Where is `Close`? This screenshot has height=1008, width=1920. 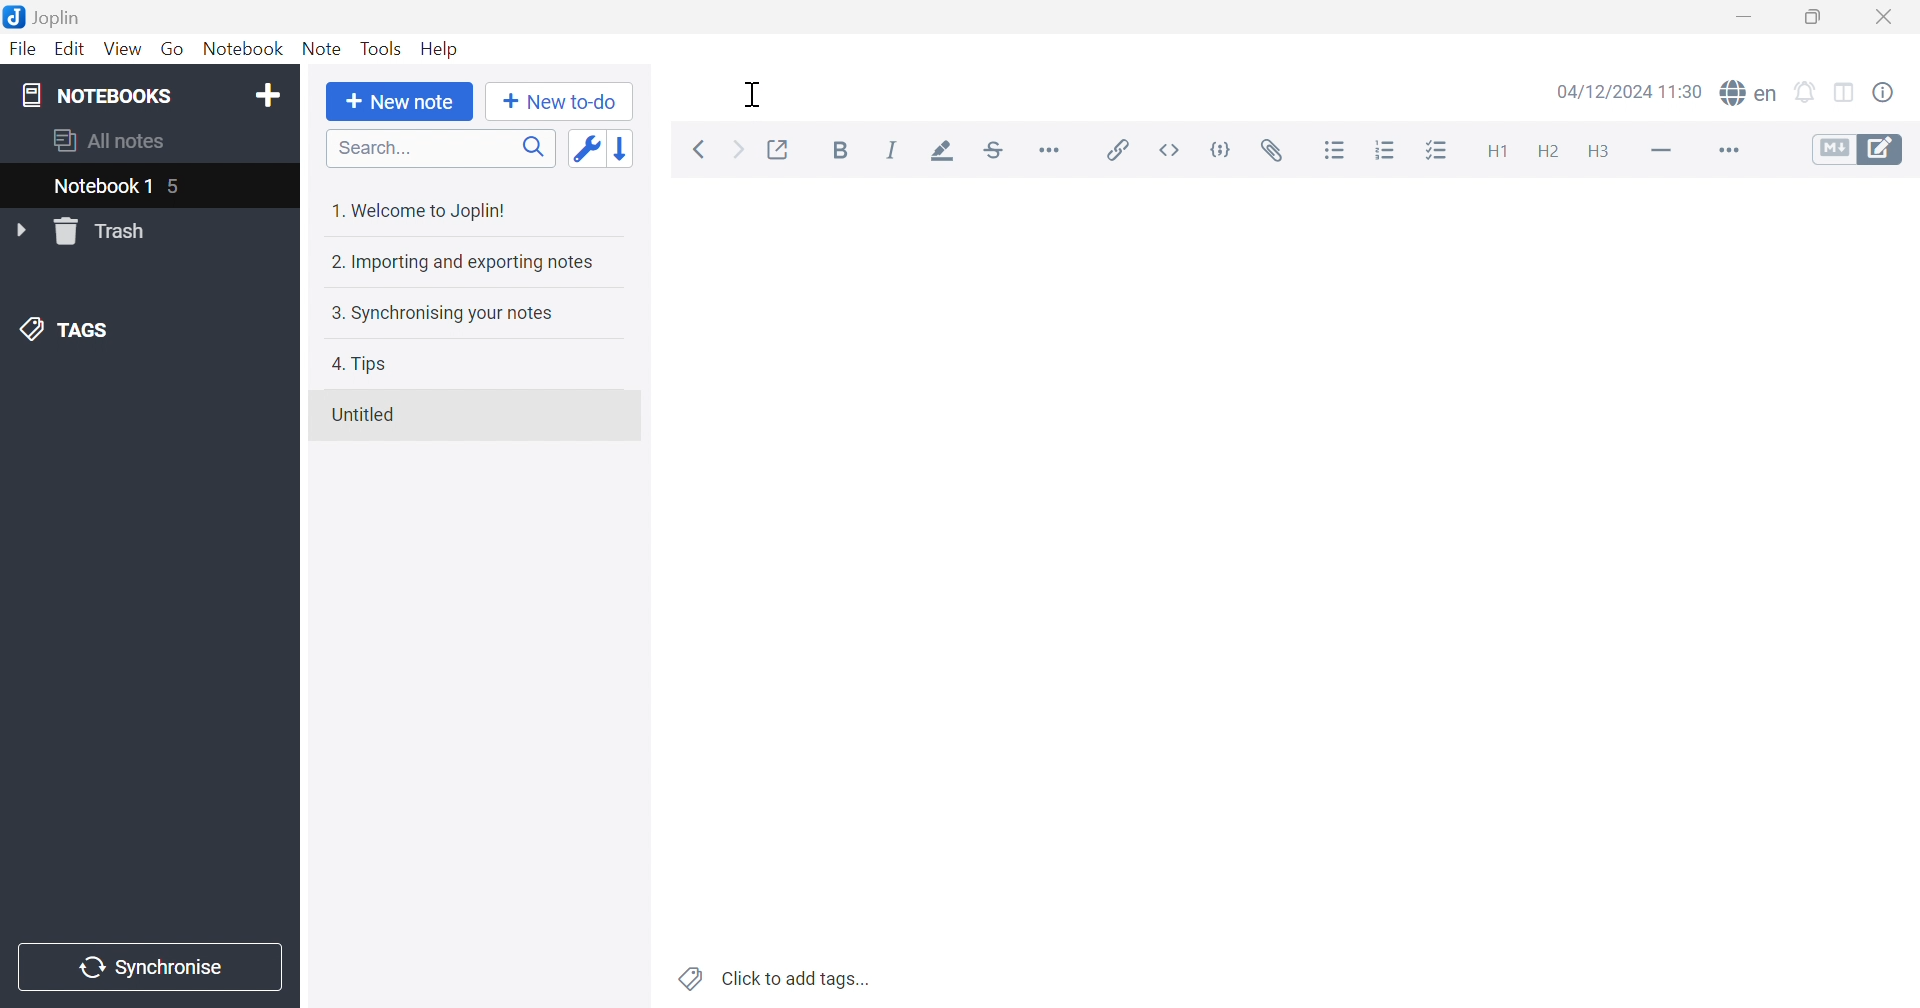 Close is located at coordinates (1883, 16).